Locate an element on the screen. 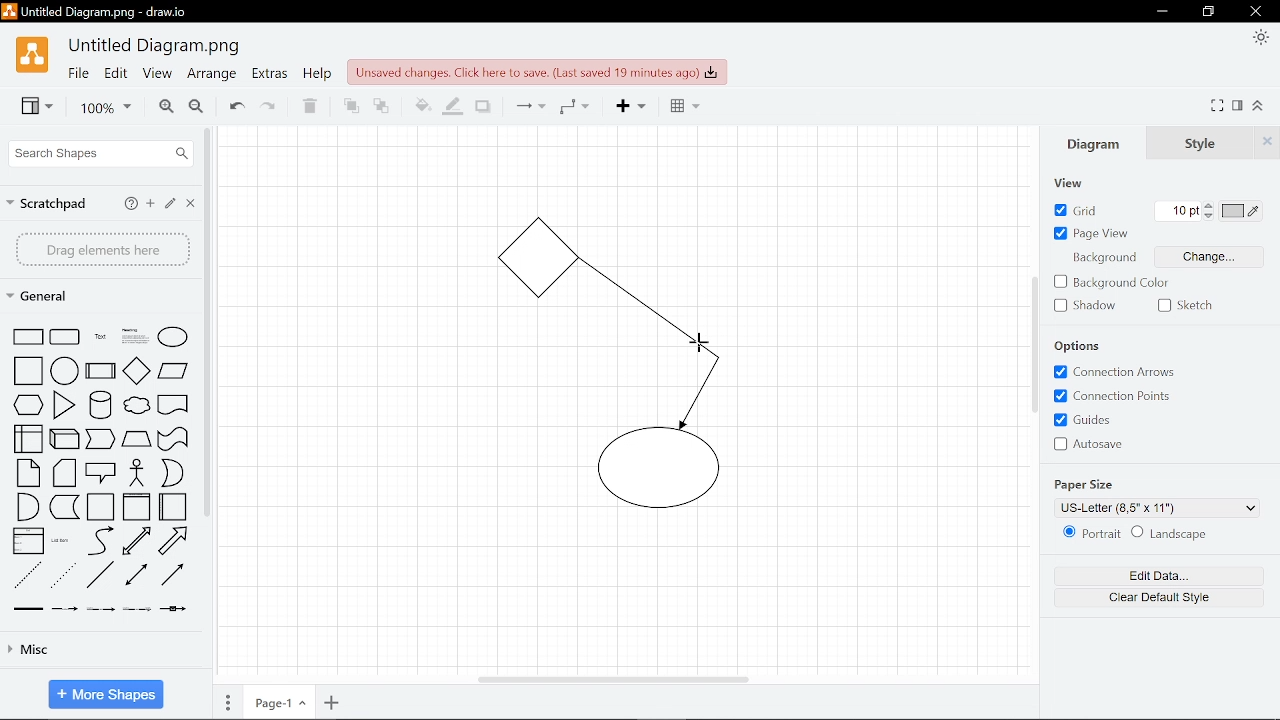 This screenshot has width=1280, height=720. Scratchpad is located at coordinates (49, 201).